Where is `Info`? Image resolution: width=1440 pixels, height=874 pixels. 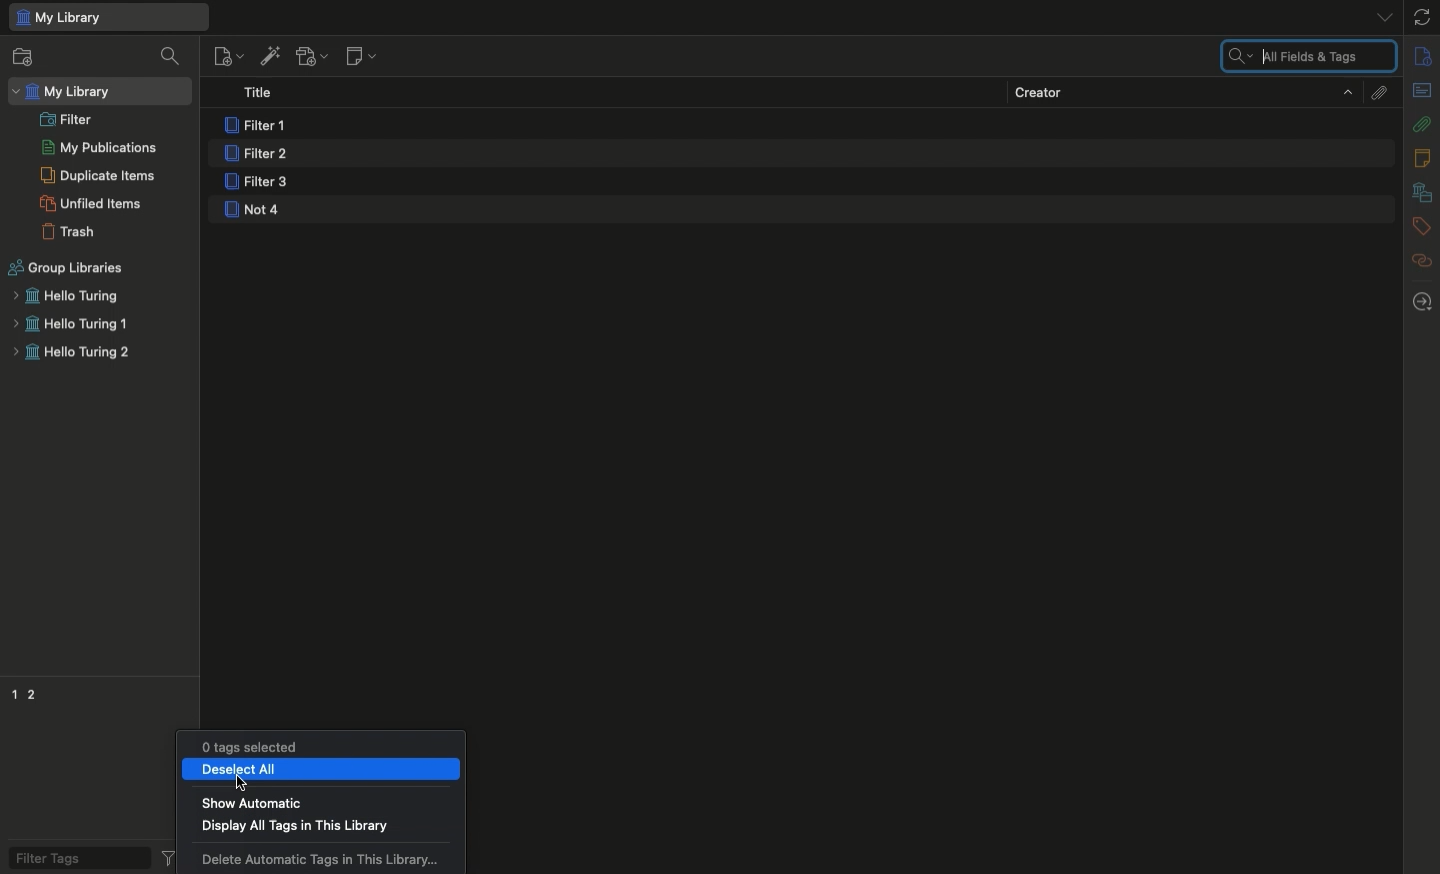
Info is located at coordinates (1424, 57).